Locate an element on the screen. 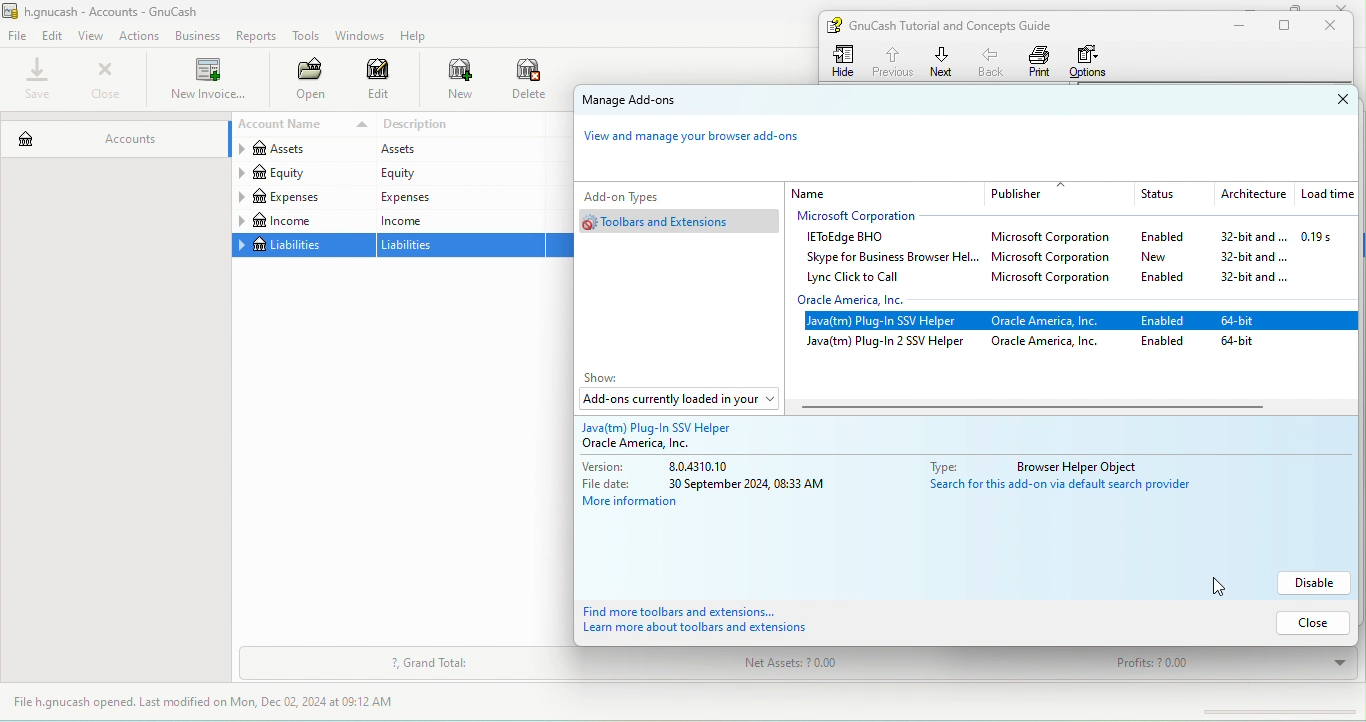  reports is located at coordinates (258, 36).